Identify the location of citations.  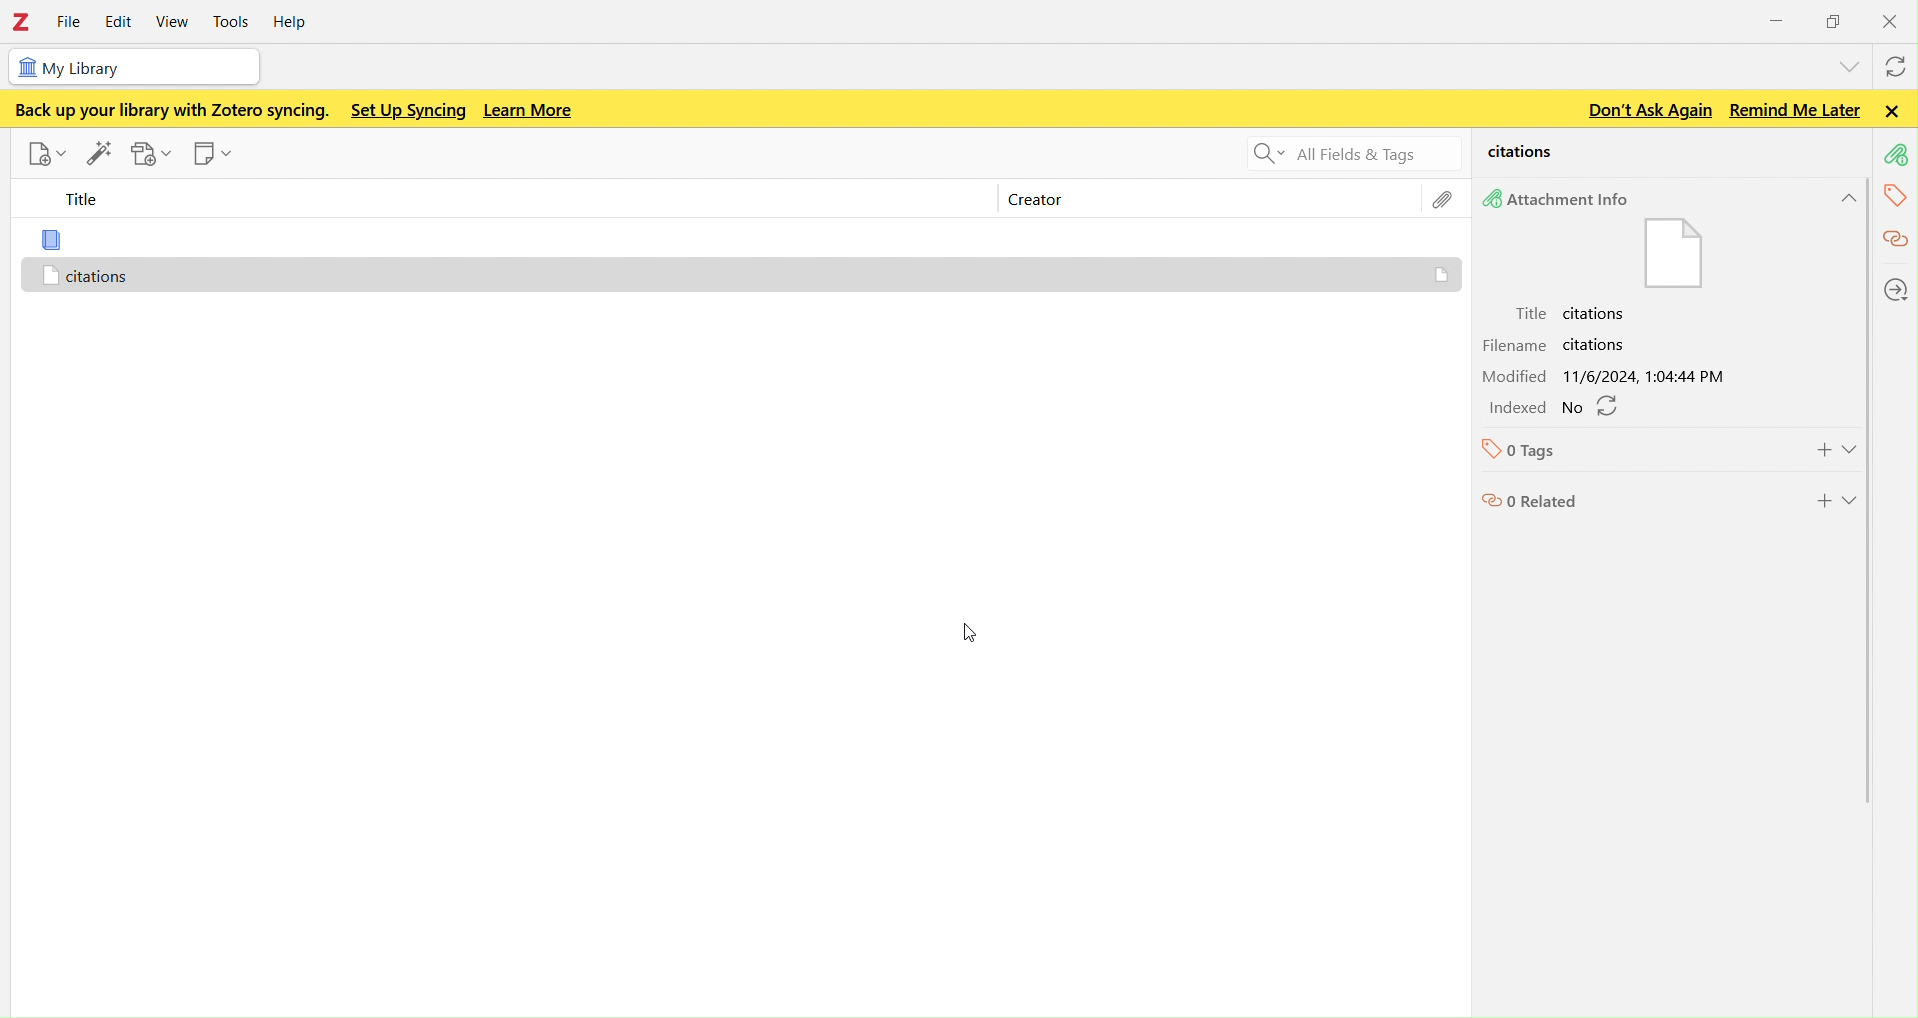
(1544, 152).